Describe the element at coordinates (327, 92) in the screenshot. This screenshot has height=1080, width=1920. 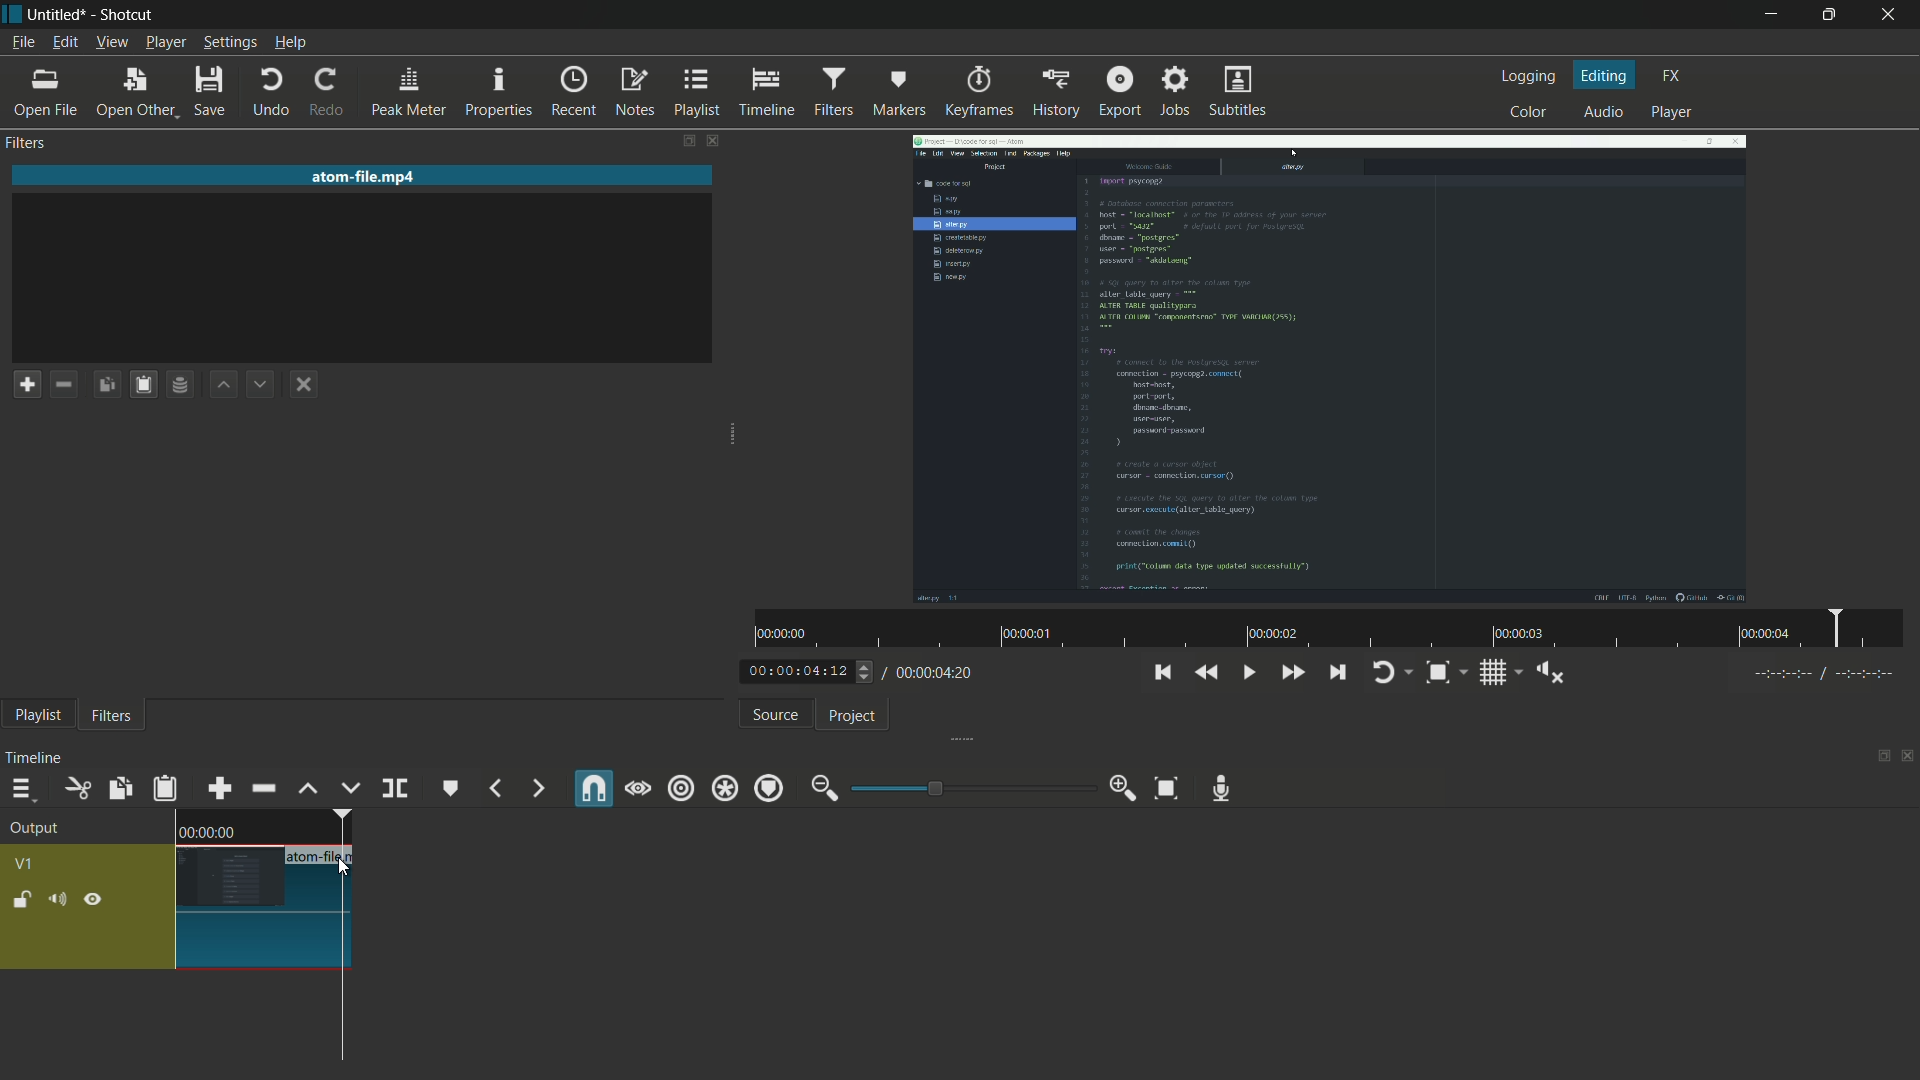
I see `redo` at that location.